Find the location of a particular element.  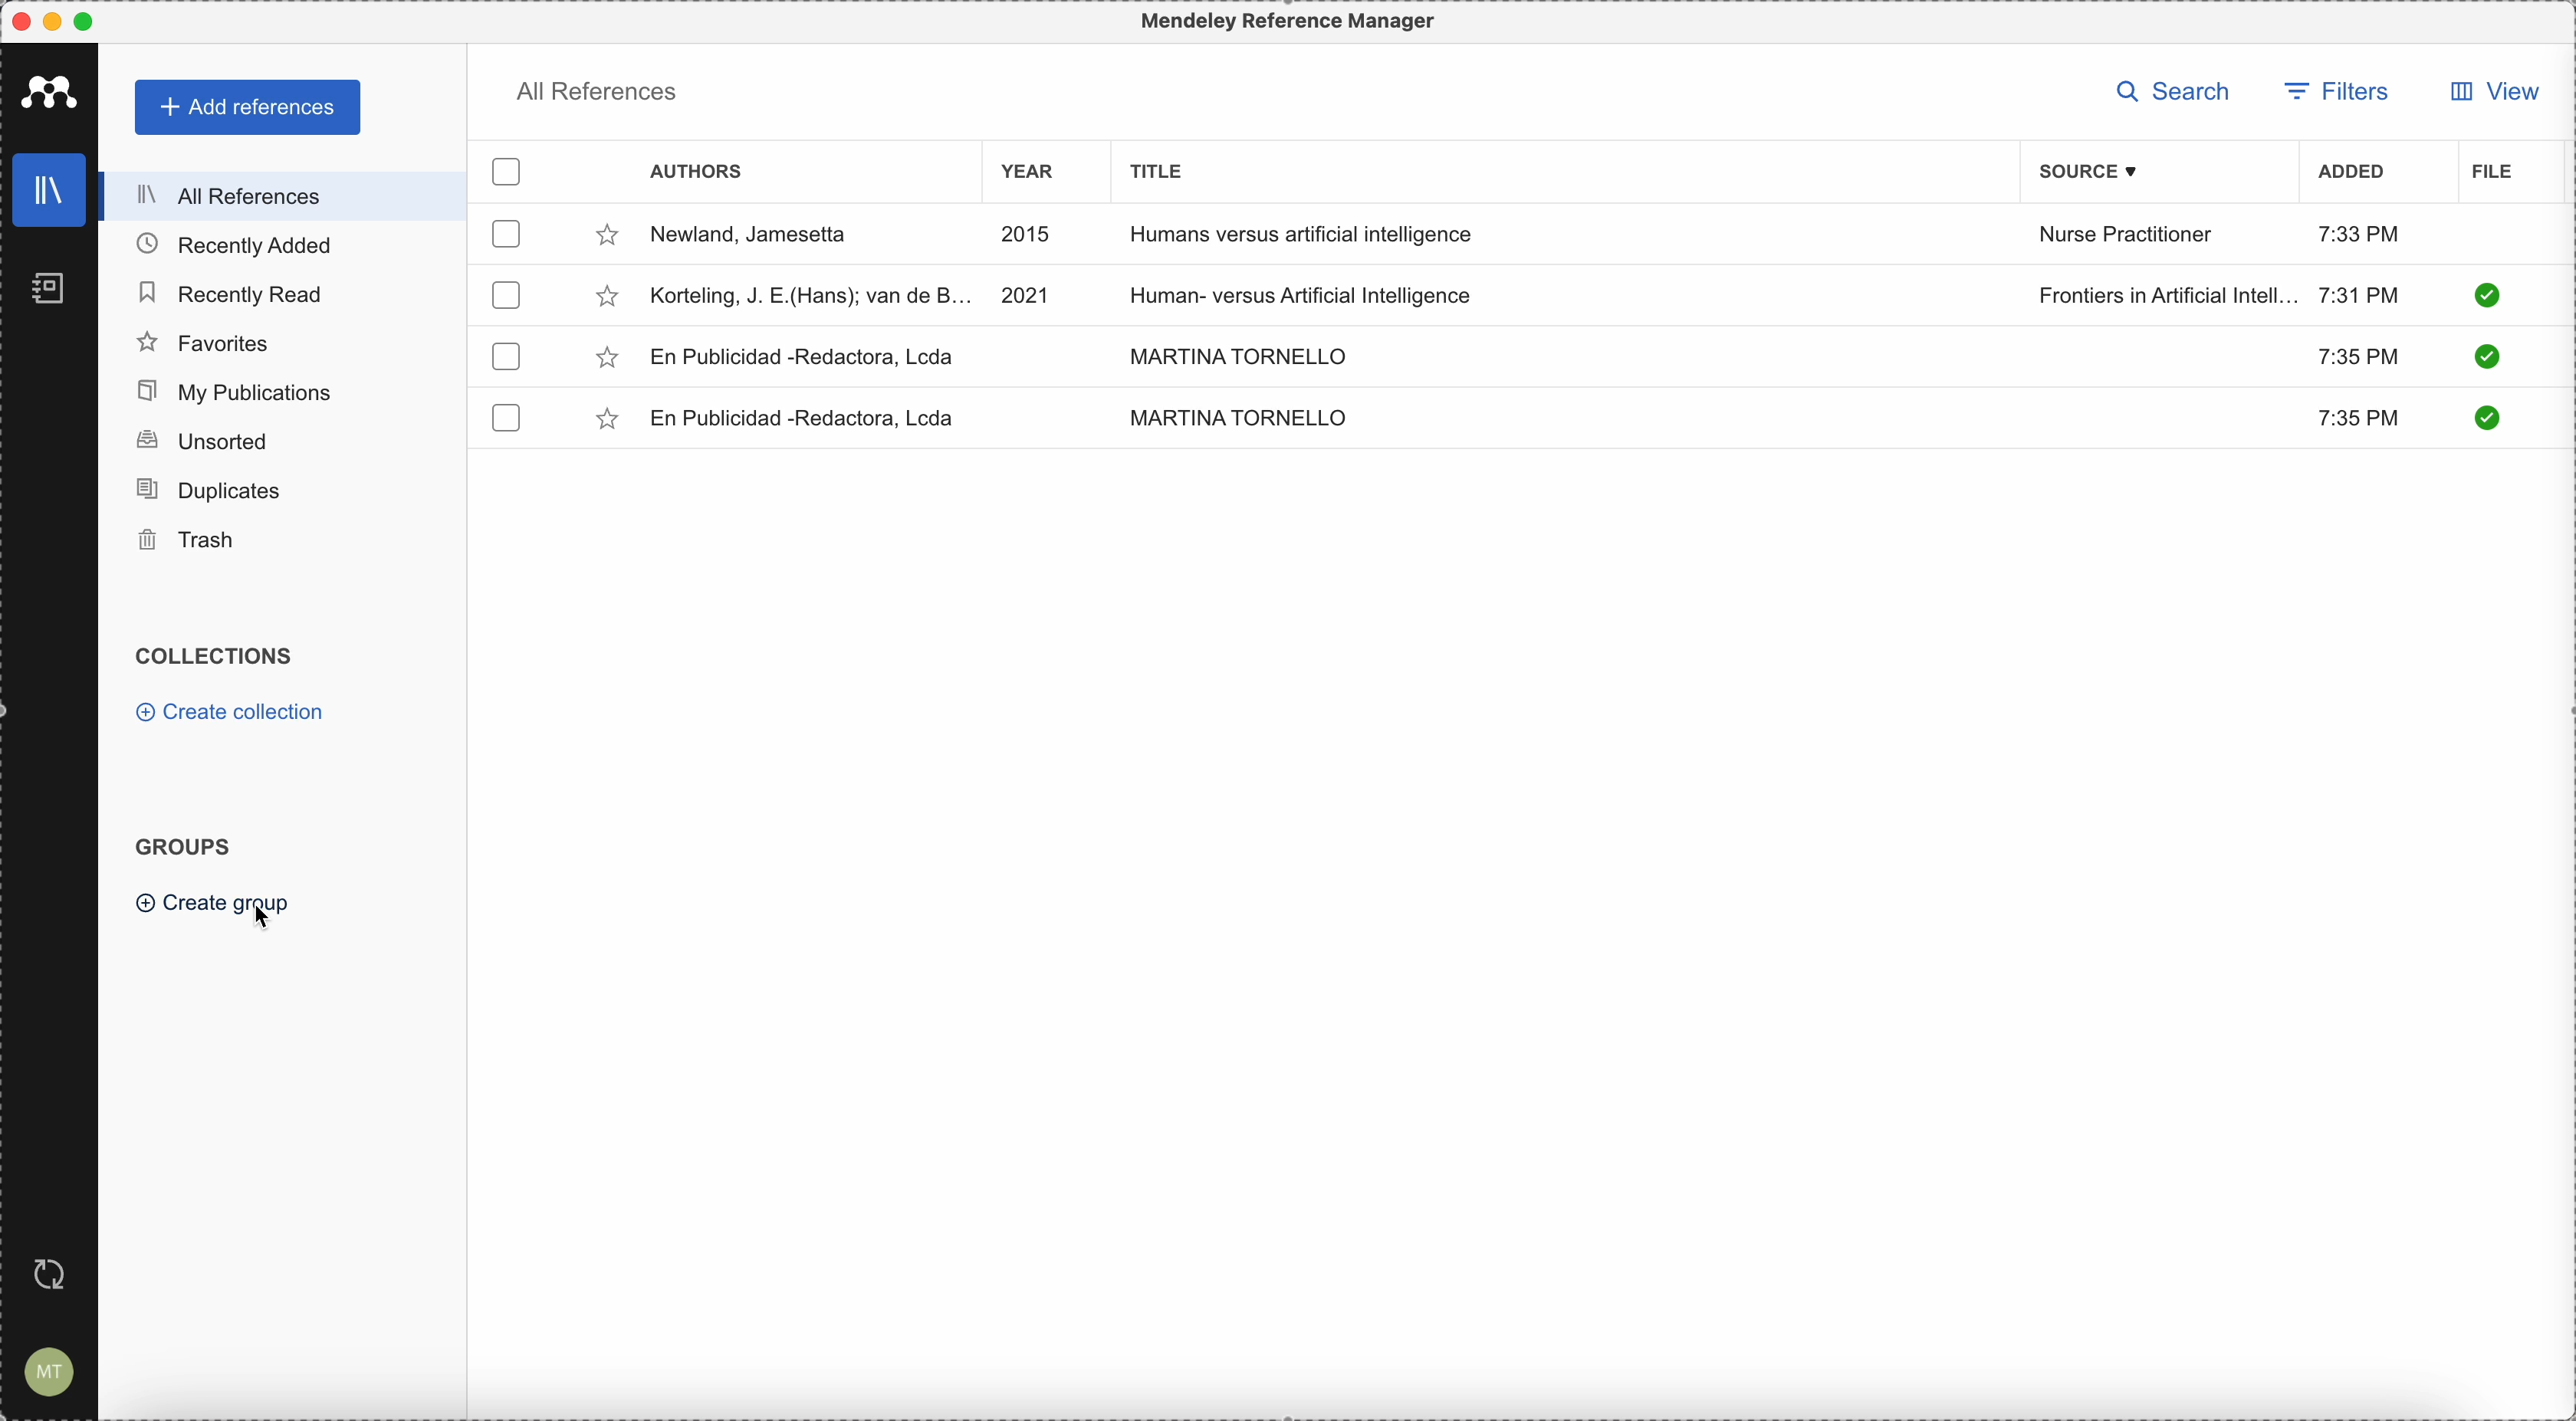

add references is located at coordinates (250, 108).